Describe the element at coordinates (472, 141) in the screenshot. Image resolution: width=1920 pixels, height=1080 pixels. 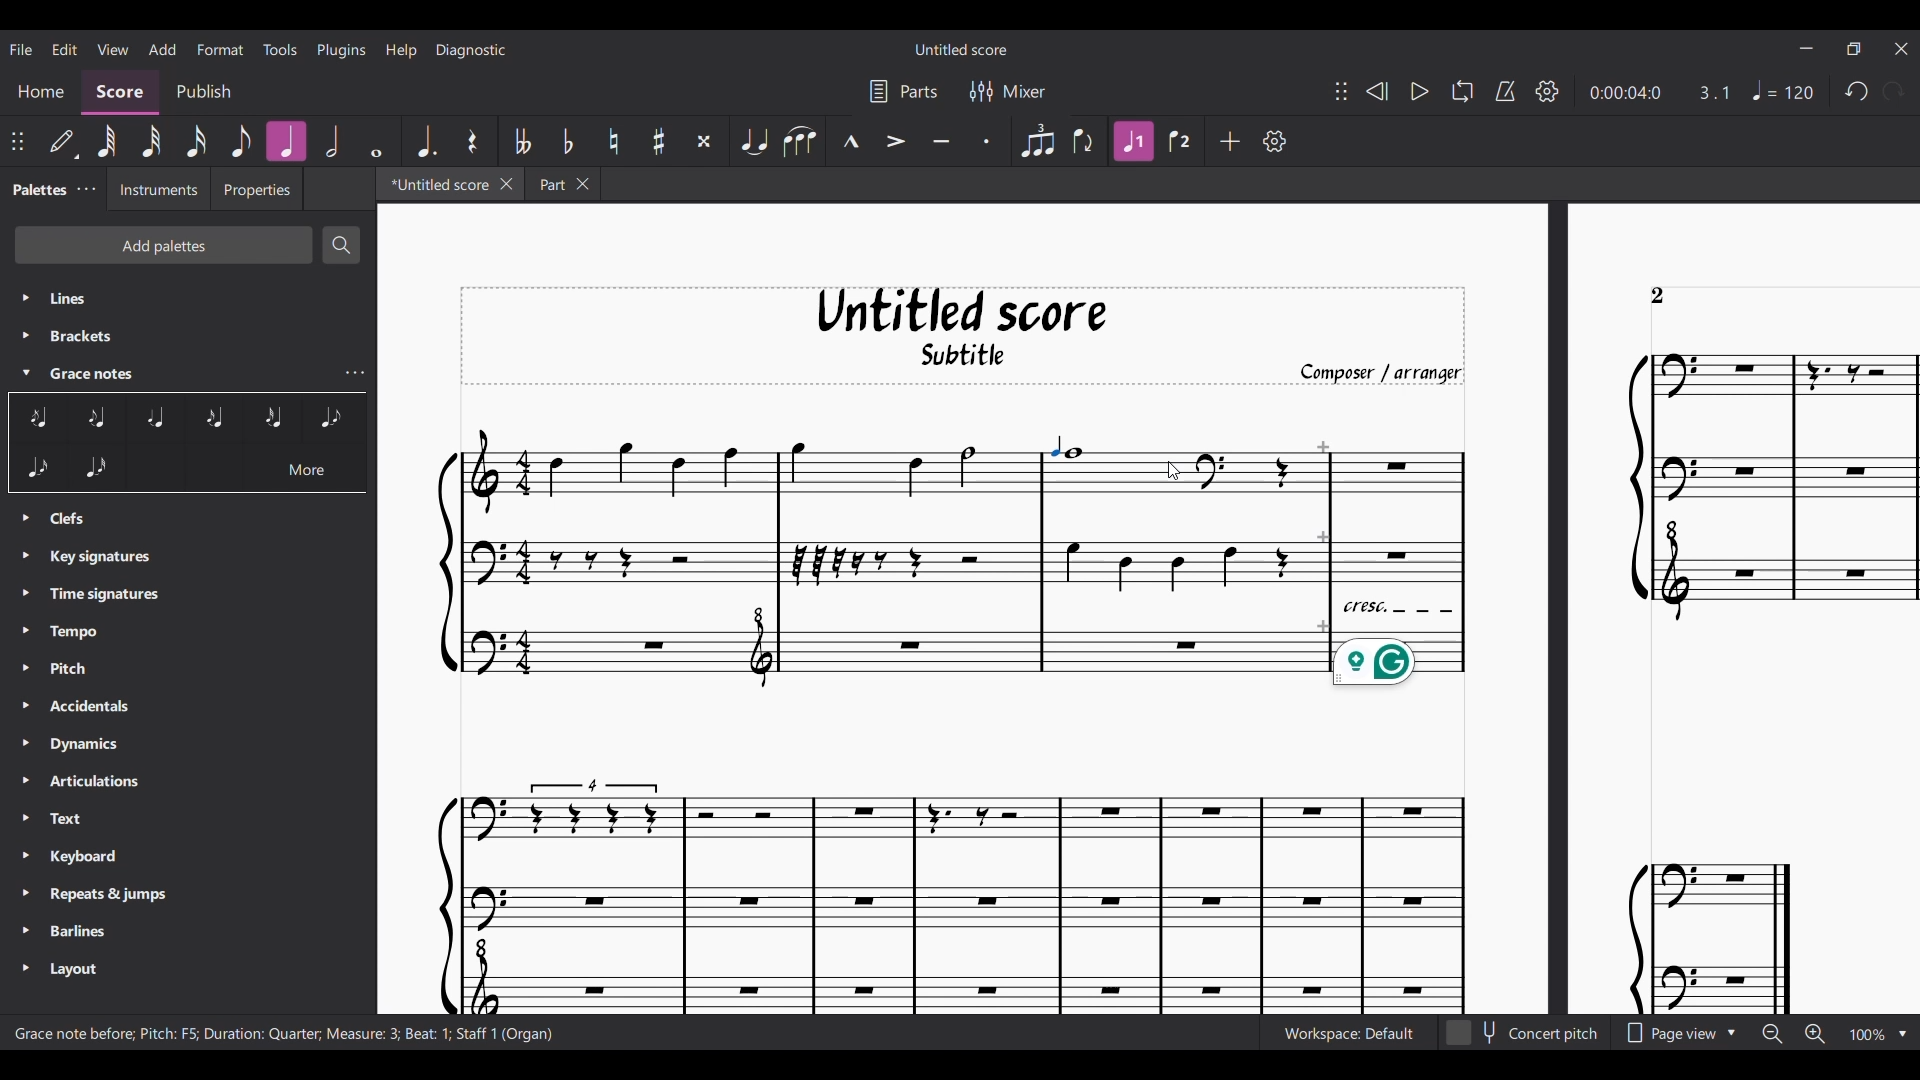
I see `Rest` at that location.